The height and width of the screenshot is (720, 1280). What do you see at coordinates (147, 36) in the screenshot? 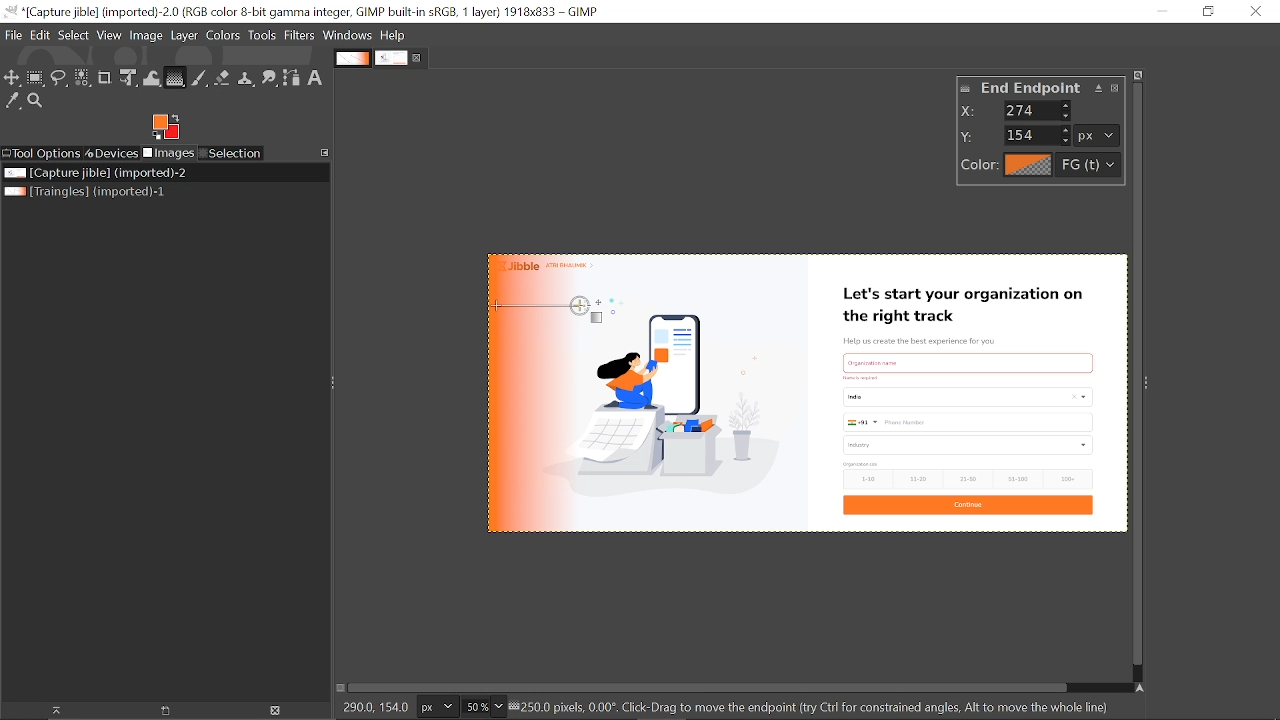
I see `Image` at bounding box center [147, 36].